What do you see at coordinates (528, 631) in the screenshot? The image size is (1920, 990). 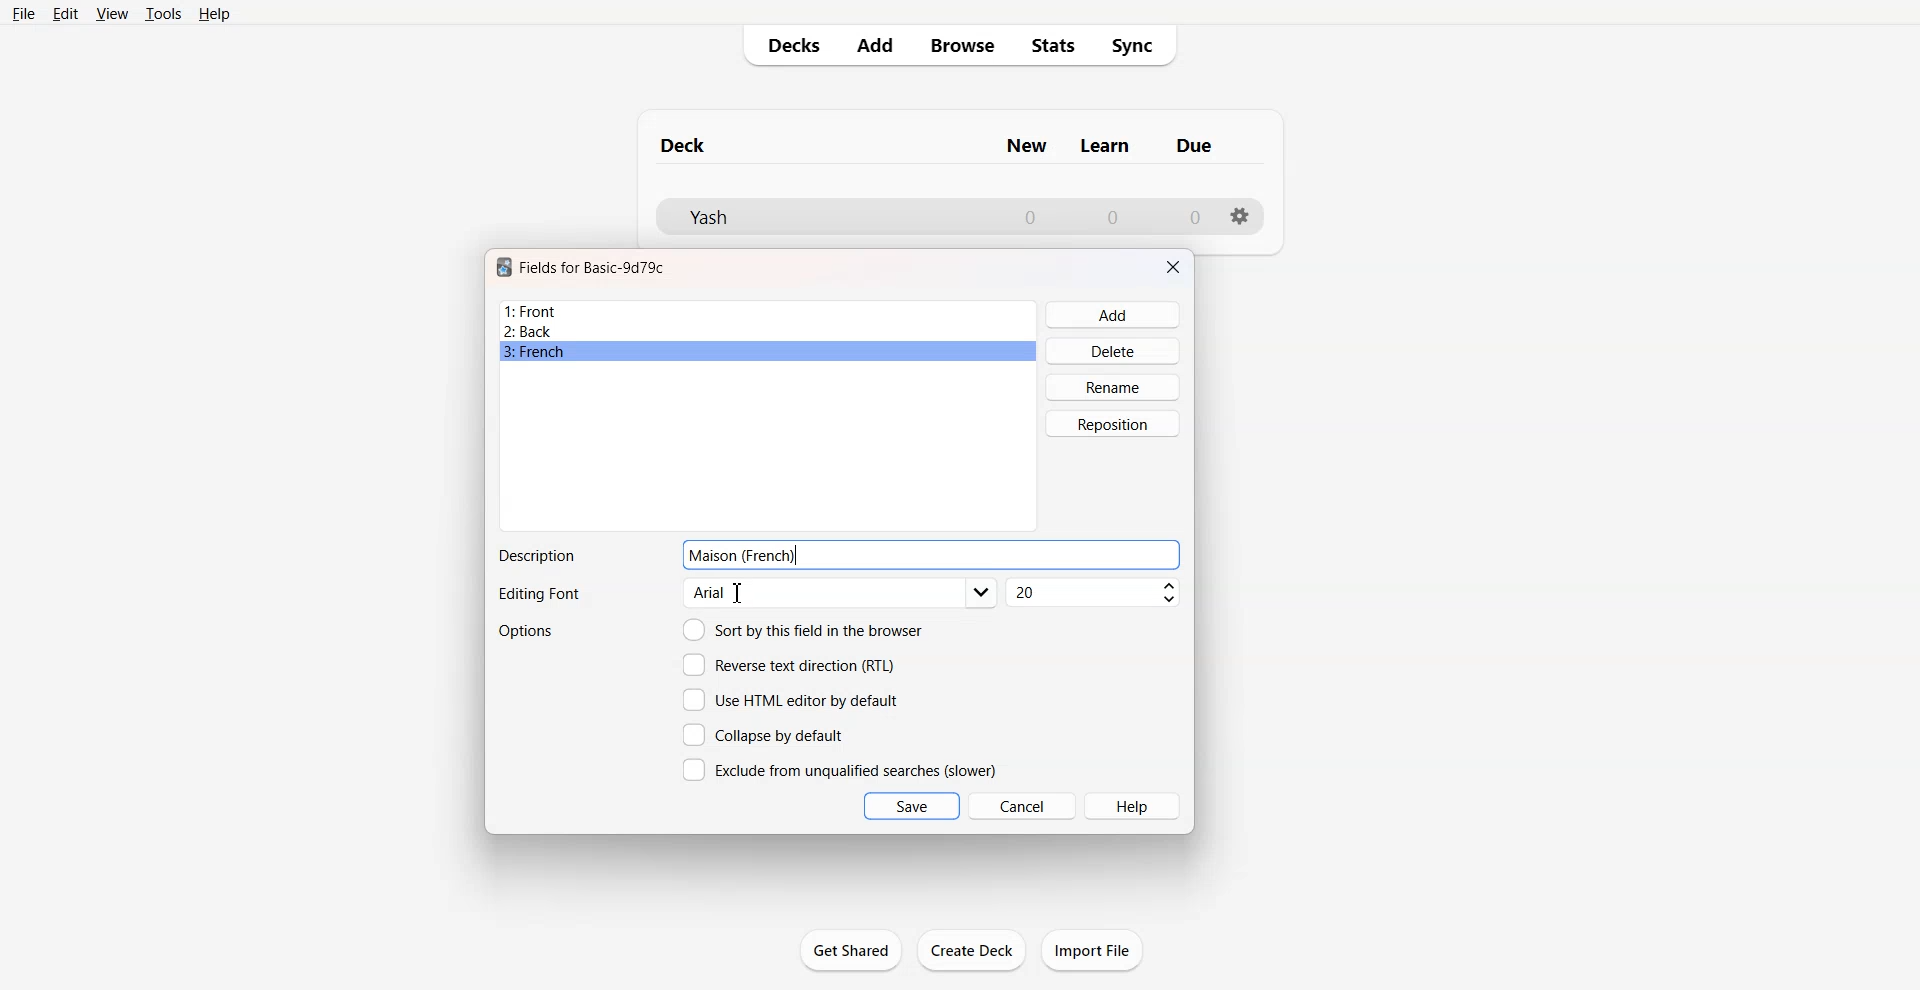 I see `Options` at bounding box center [528, 631].